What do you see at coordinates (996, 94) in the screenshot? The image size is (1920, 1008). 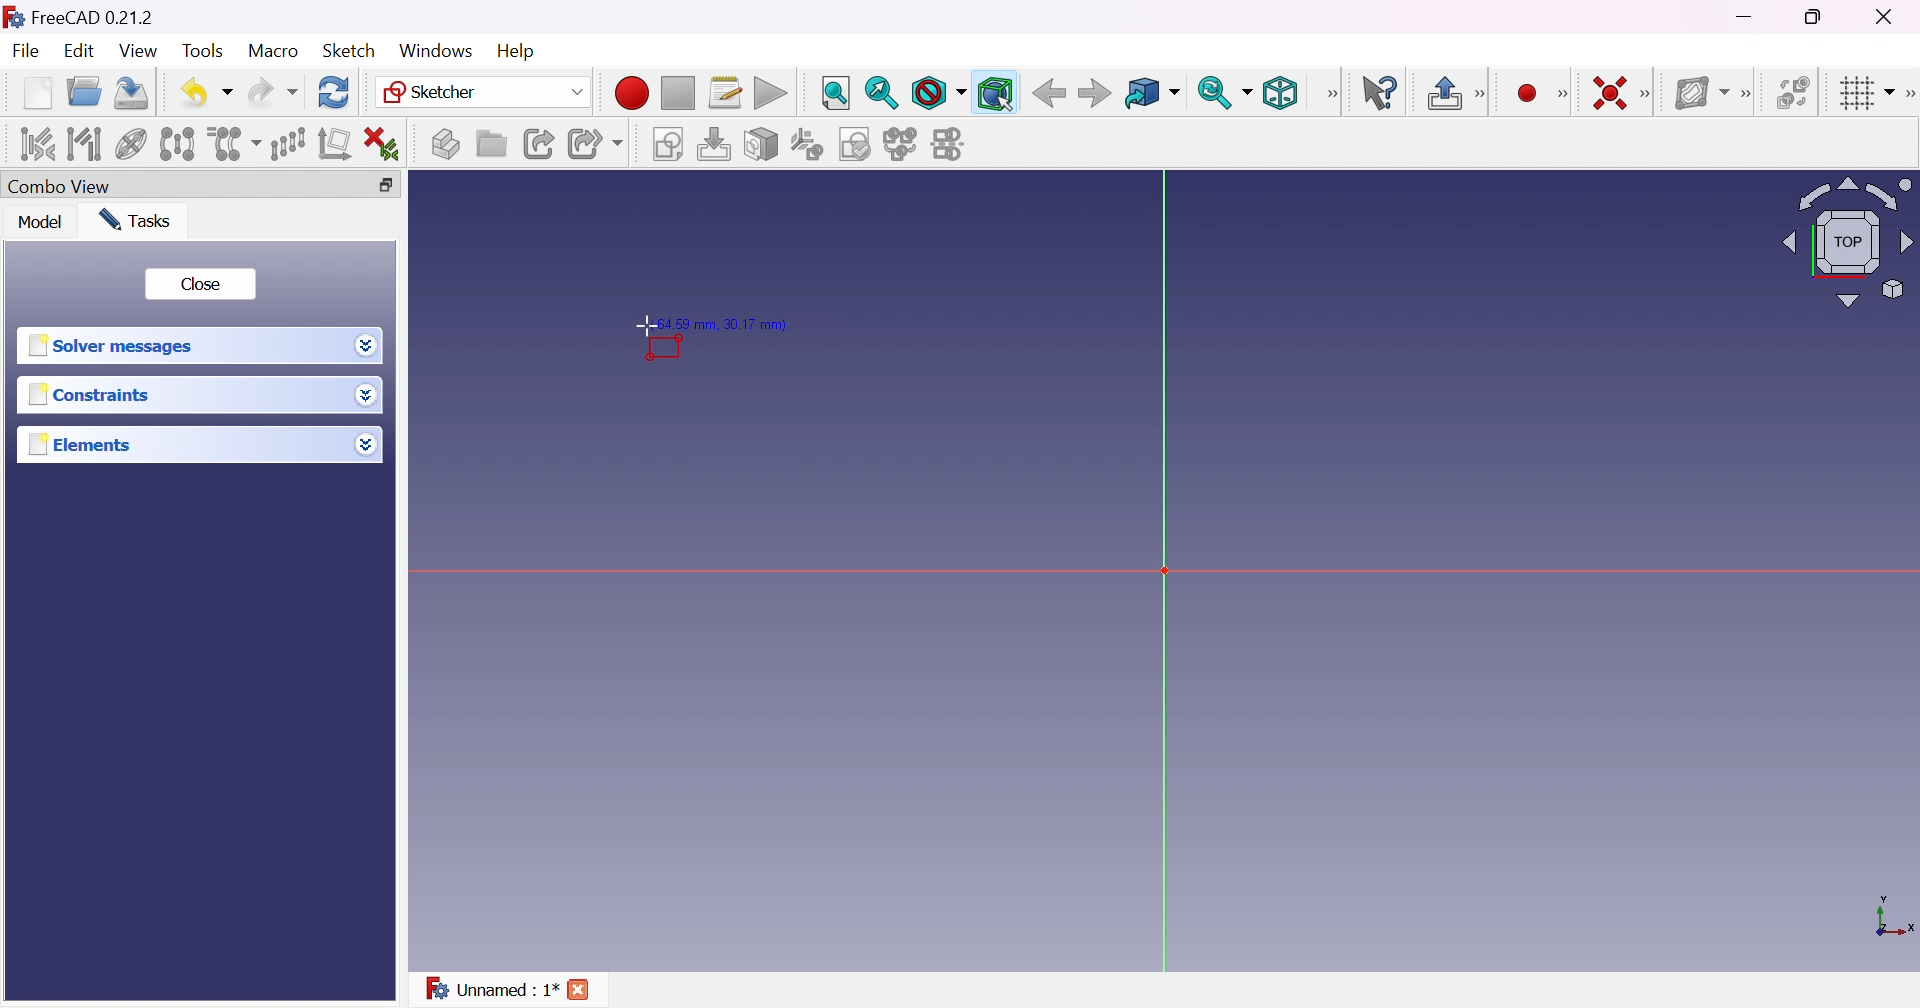 I see `Bounding box` at bounding box center [996, 94].